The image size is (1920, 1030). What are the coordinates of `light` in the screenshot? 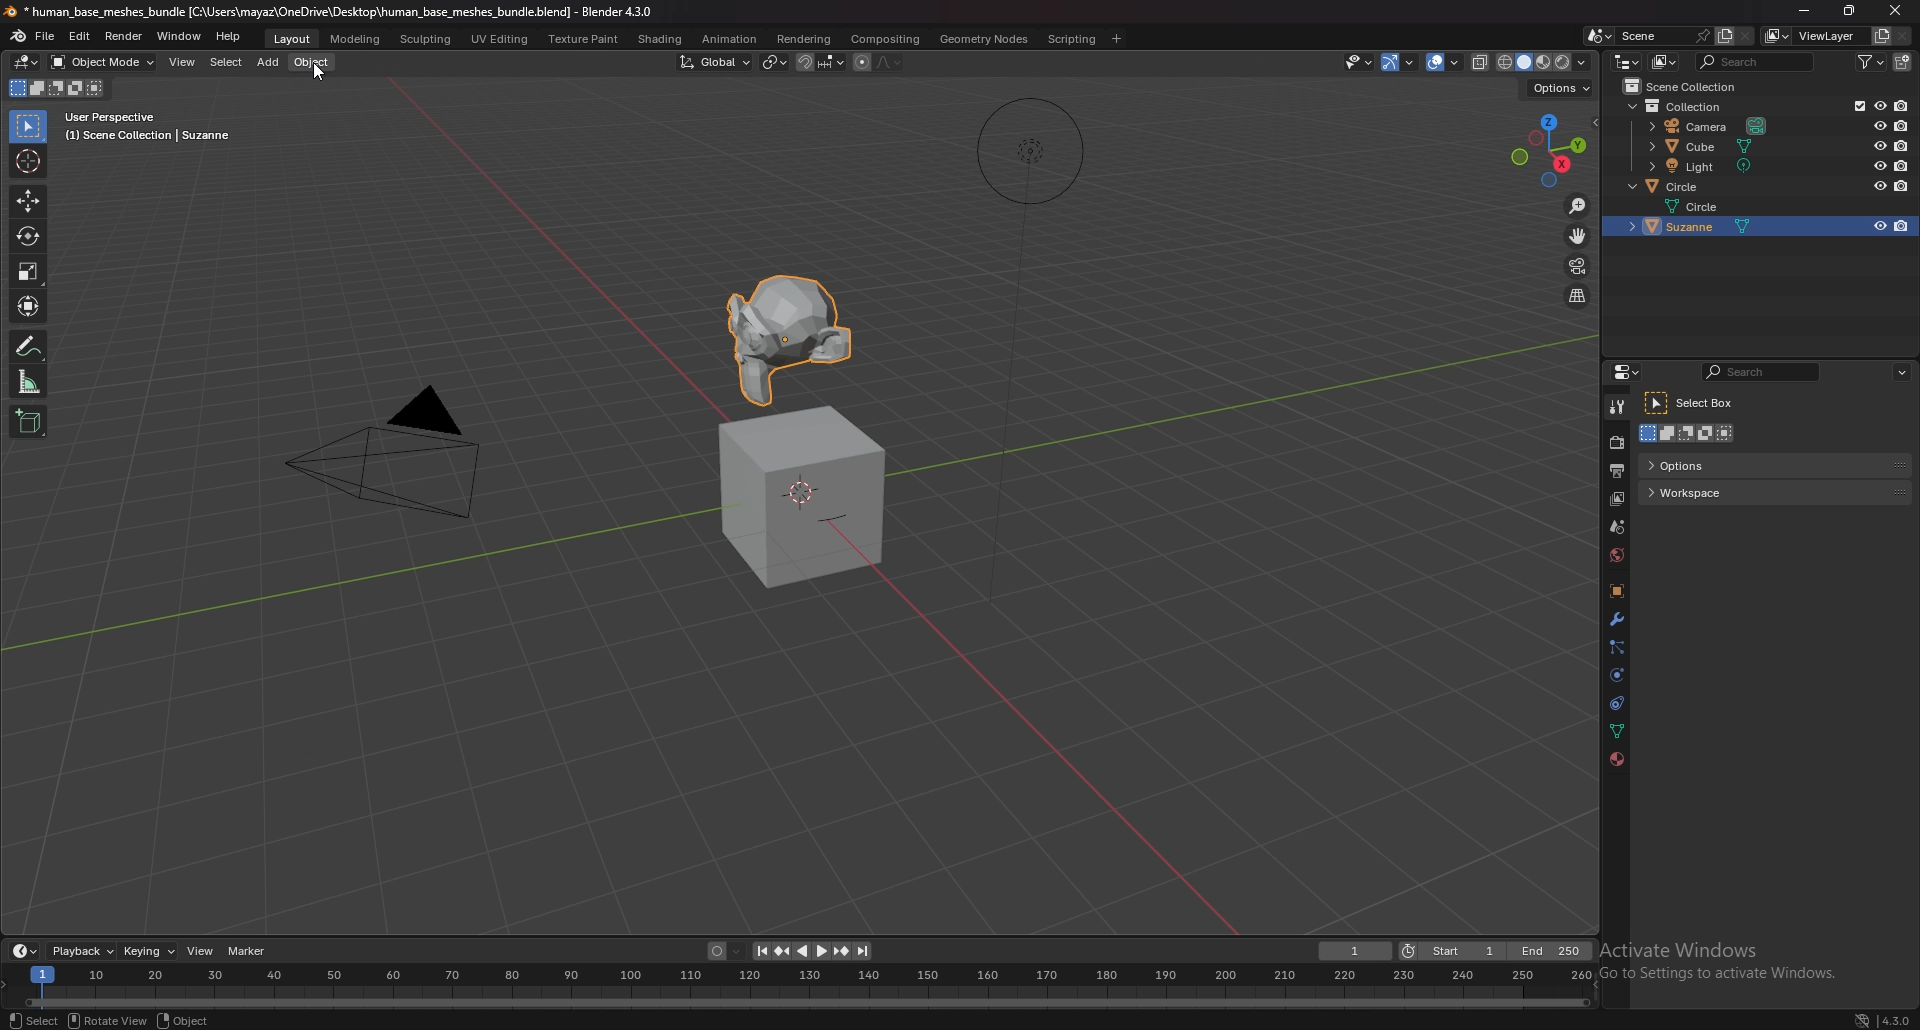 It's located at (1702, 166).